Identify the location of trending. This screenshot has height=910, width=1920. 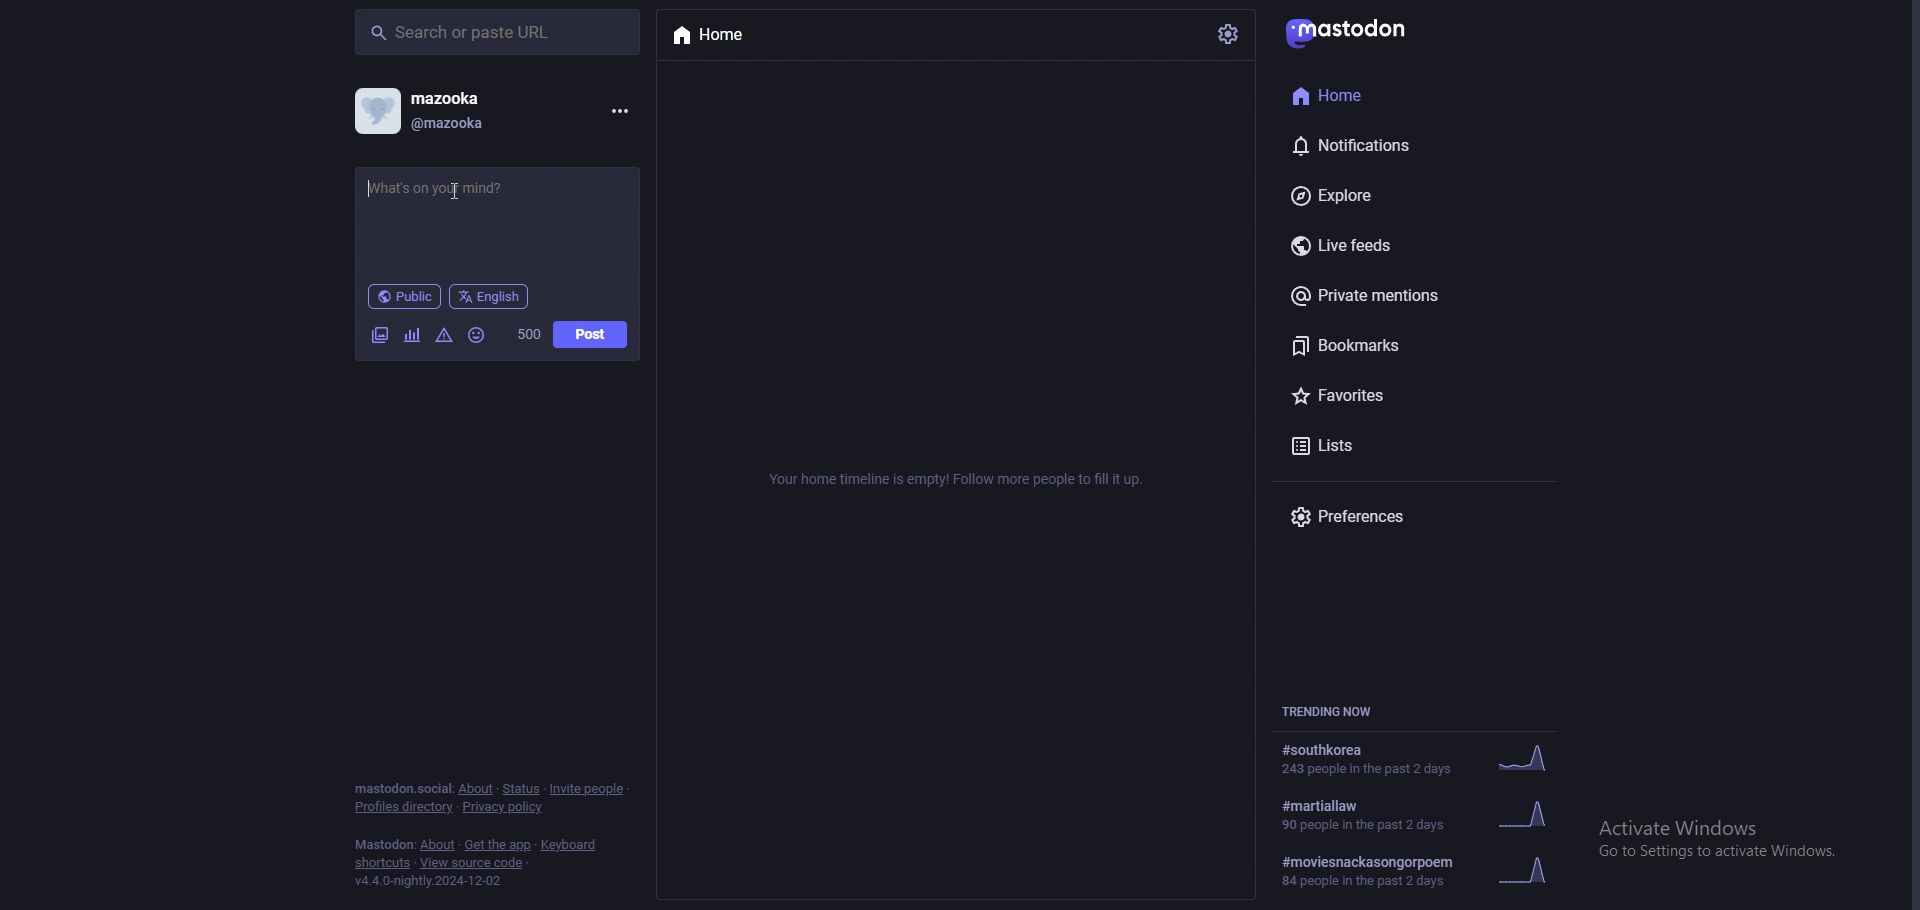
(1435, 813).